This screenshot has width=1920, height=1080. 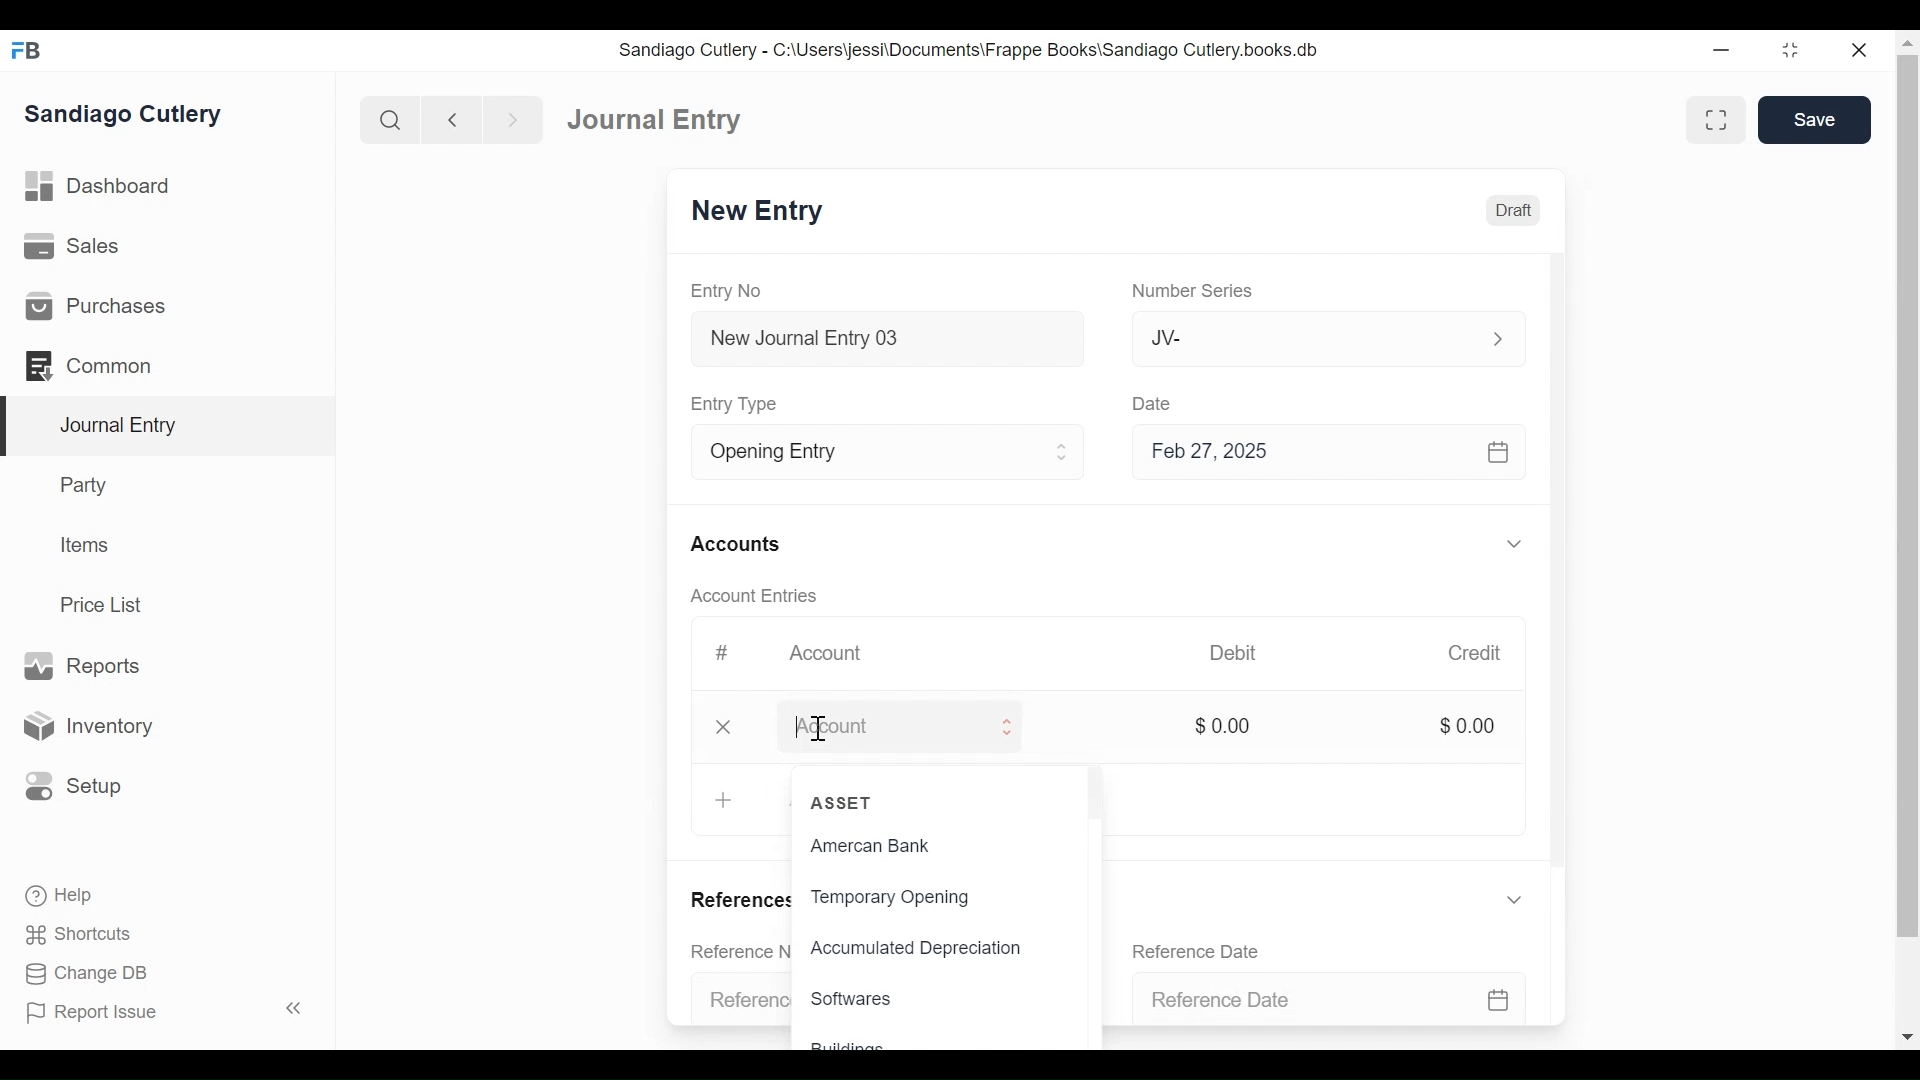 What do you see at coordinates (1717, 120) in the screenshot?
I see `Toggle between form and full width` at bounding box center [1717, 120].